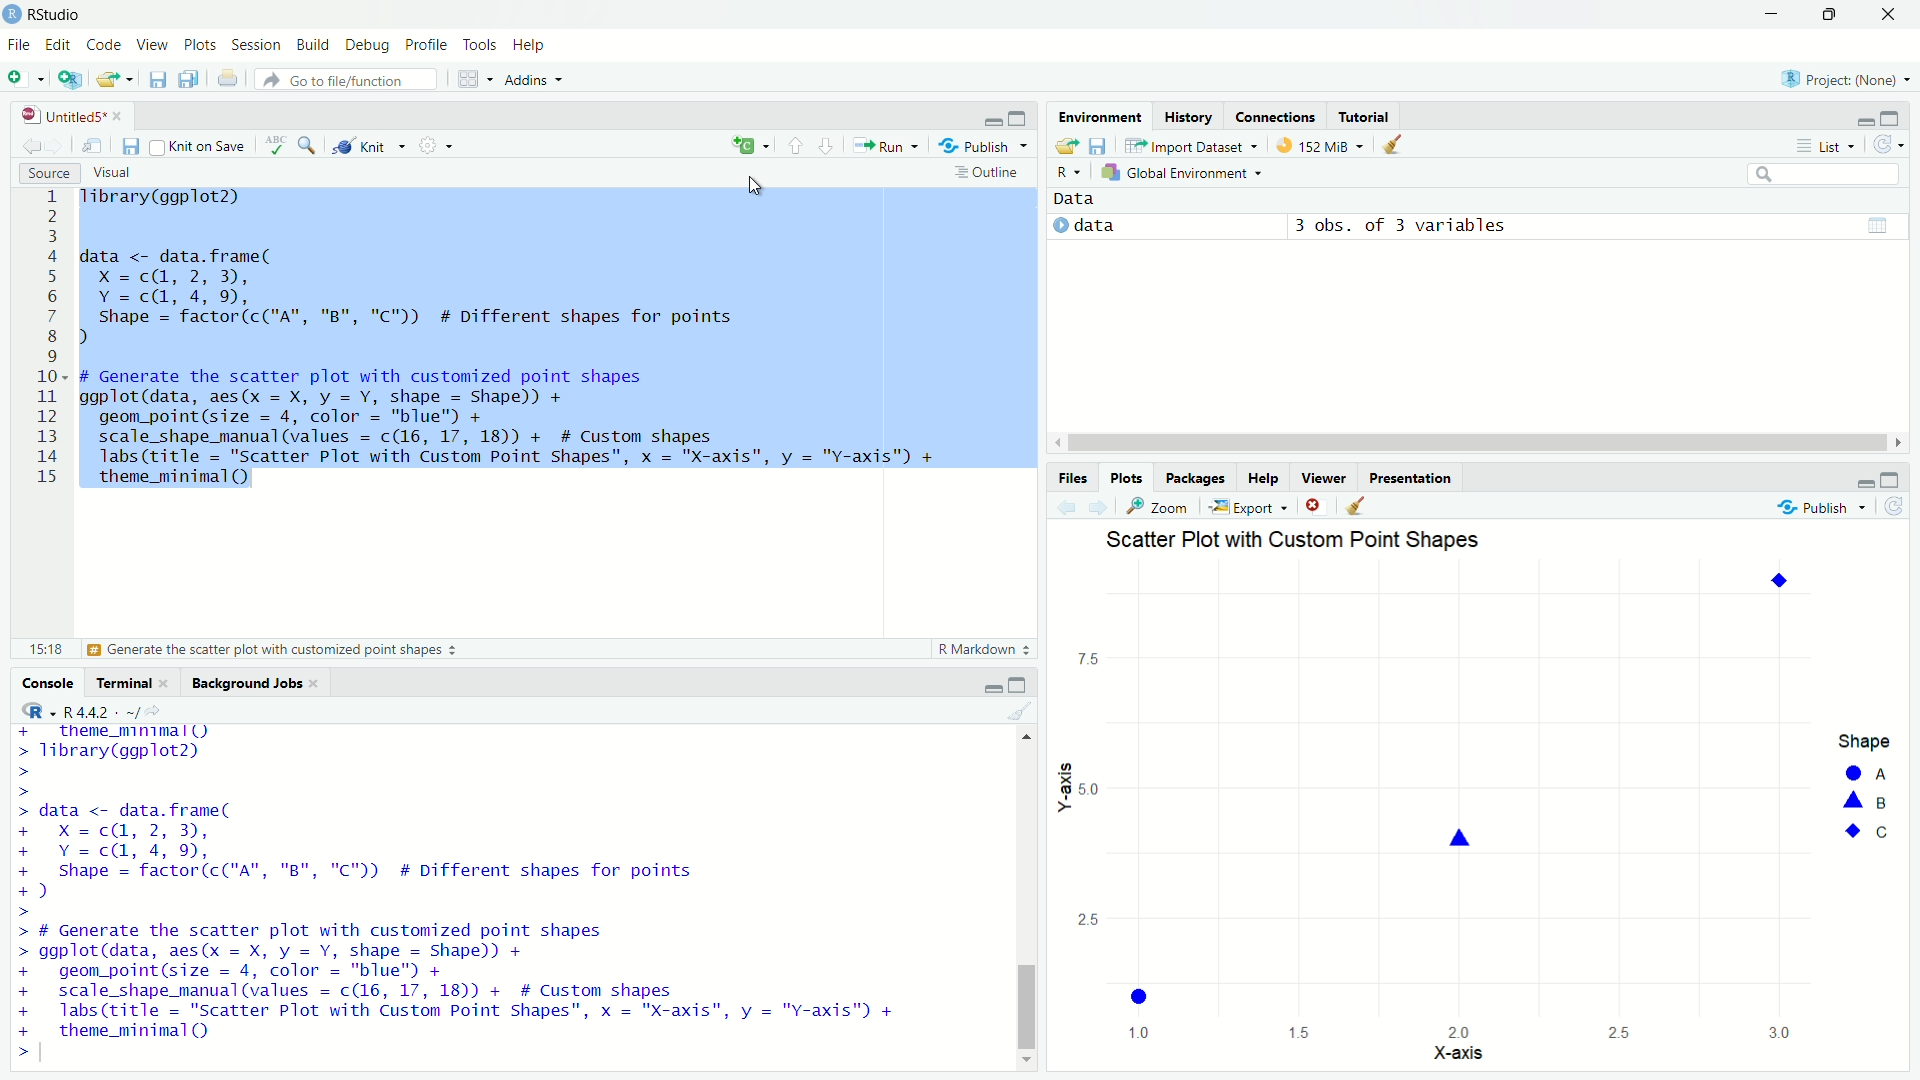 This screenshot has width=1920, height=1080. Describe the element at coordinates (797, 145) in the screenshot. I see `Go to previous section/chunk` at that location.